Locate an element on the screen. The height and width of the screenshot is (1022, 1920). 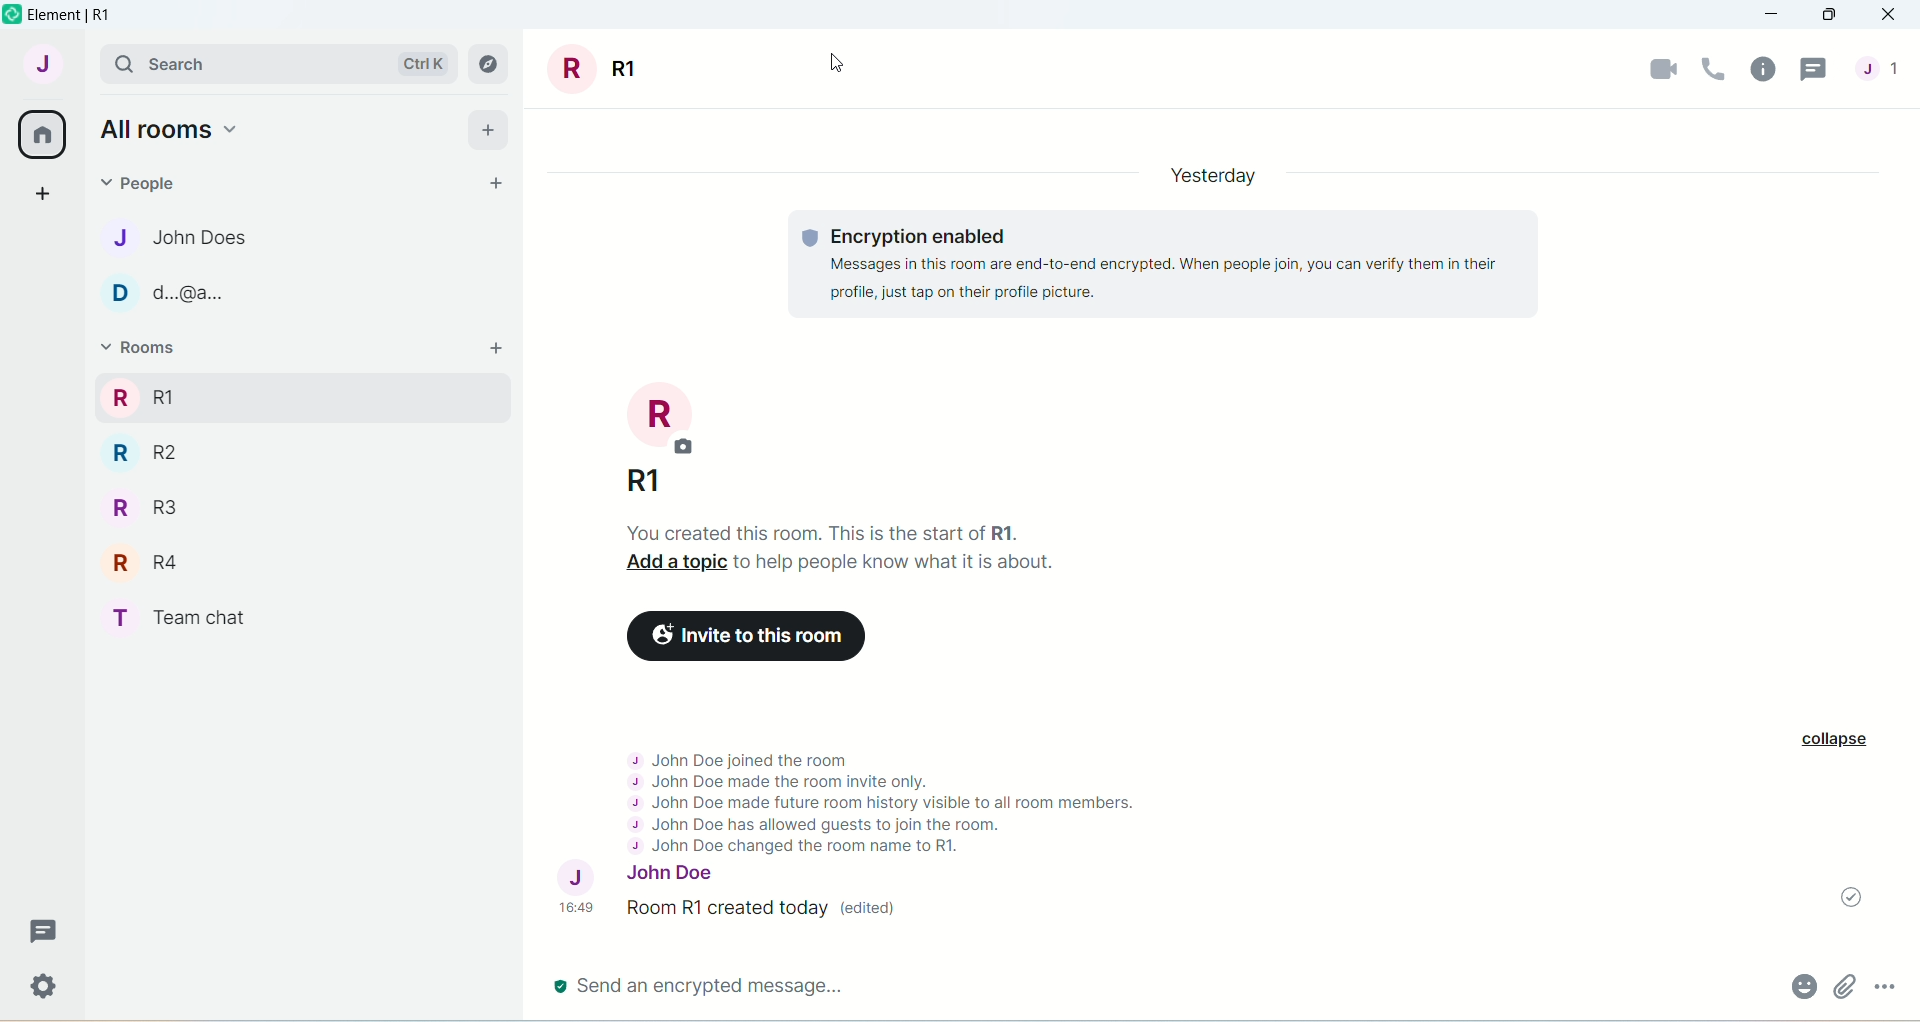
voice call is located at coordinates (1713, 71).